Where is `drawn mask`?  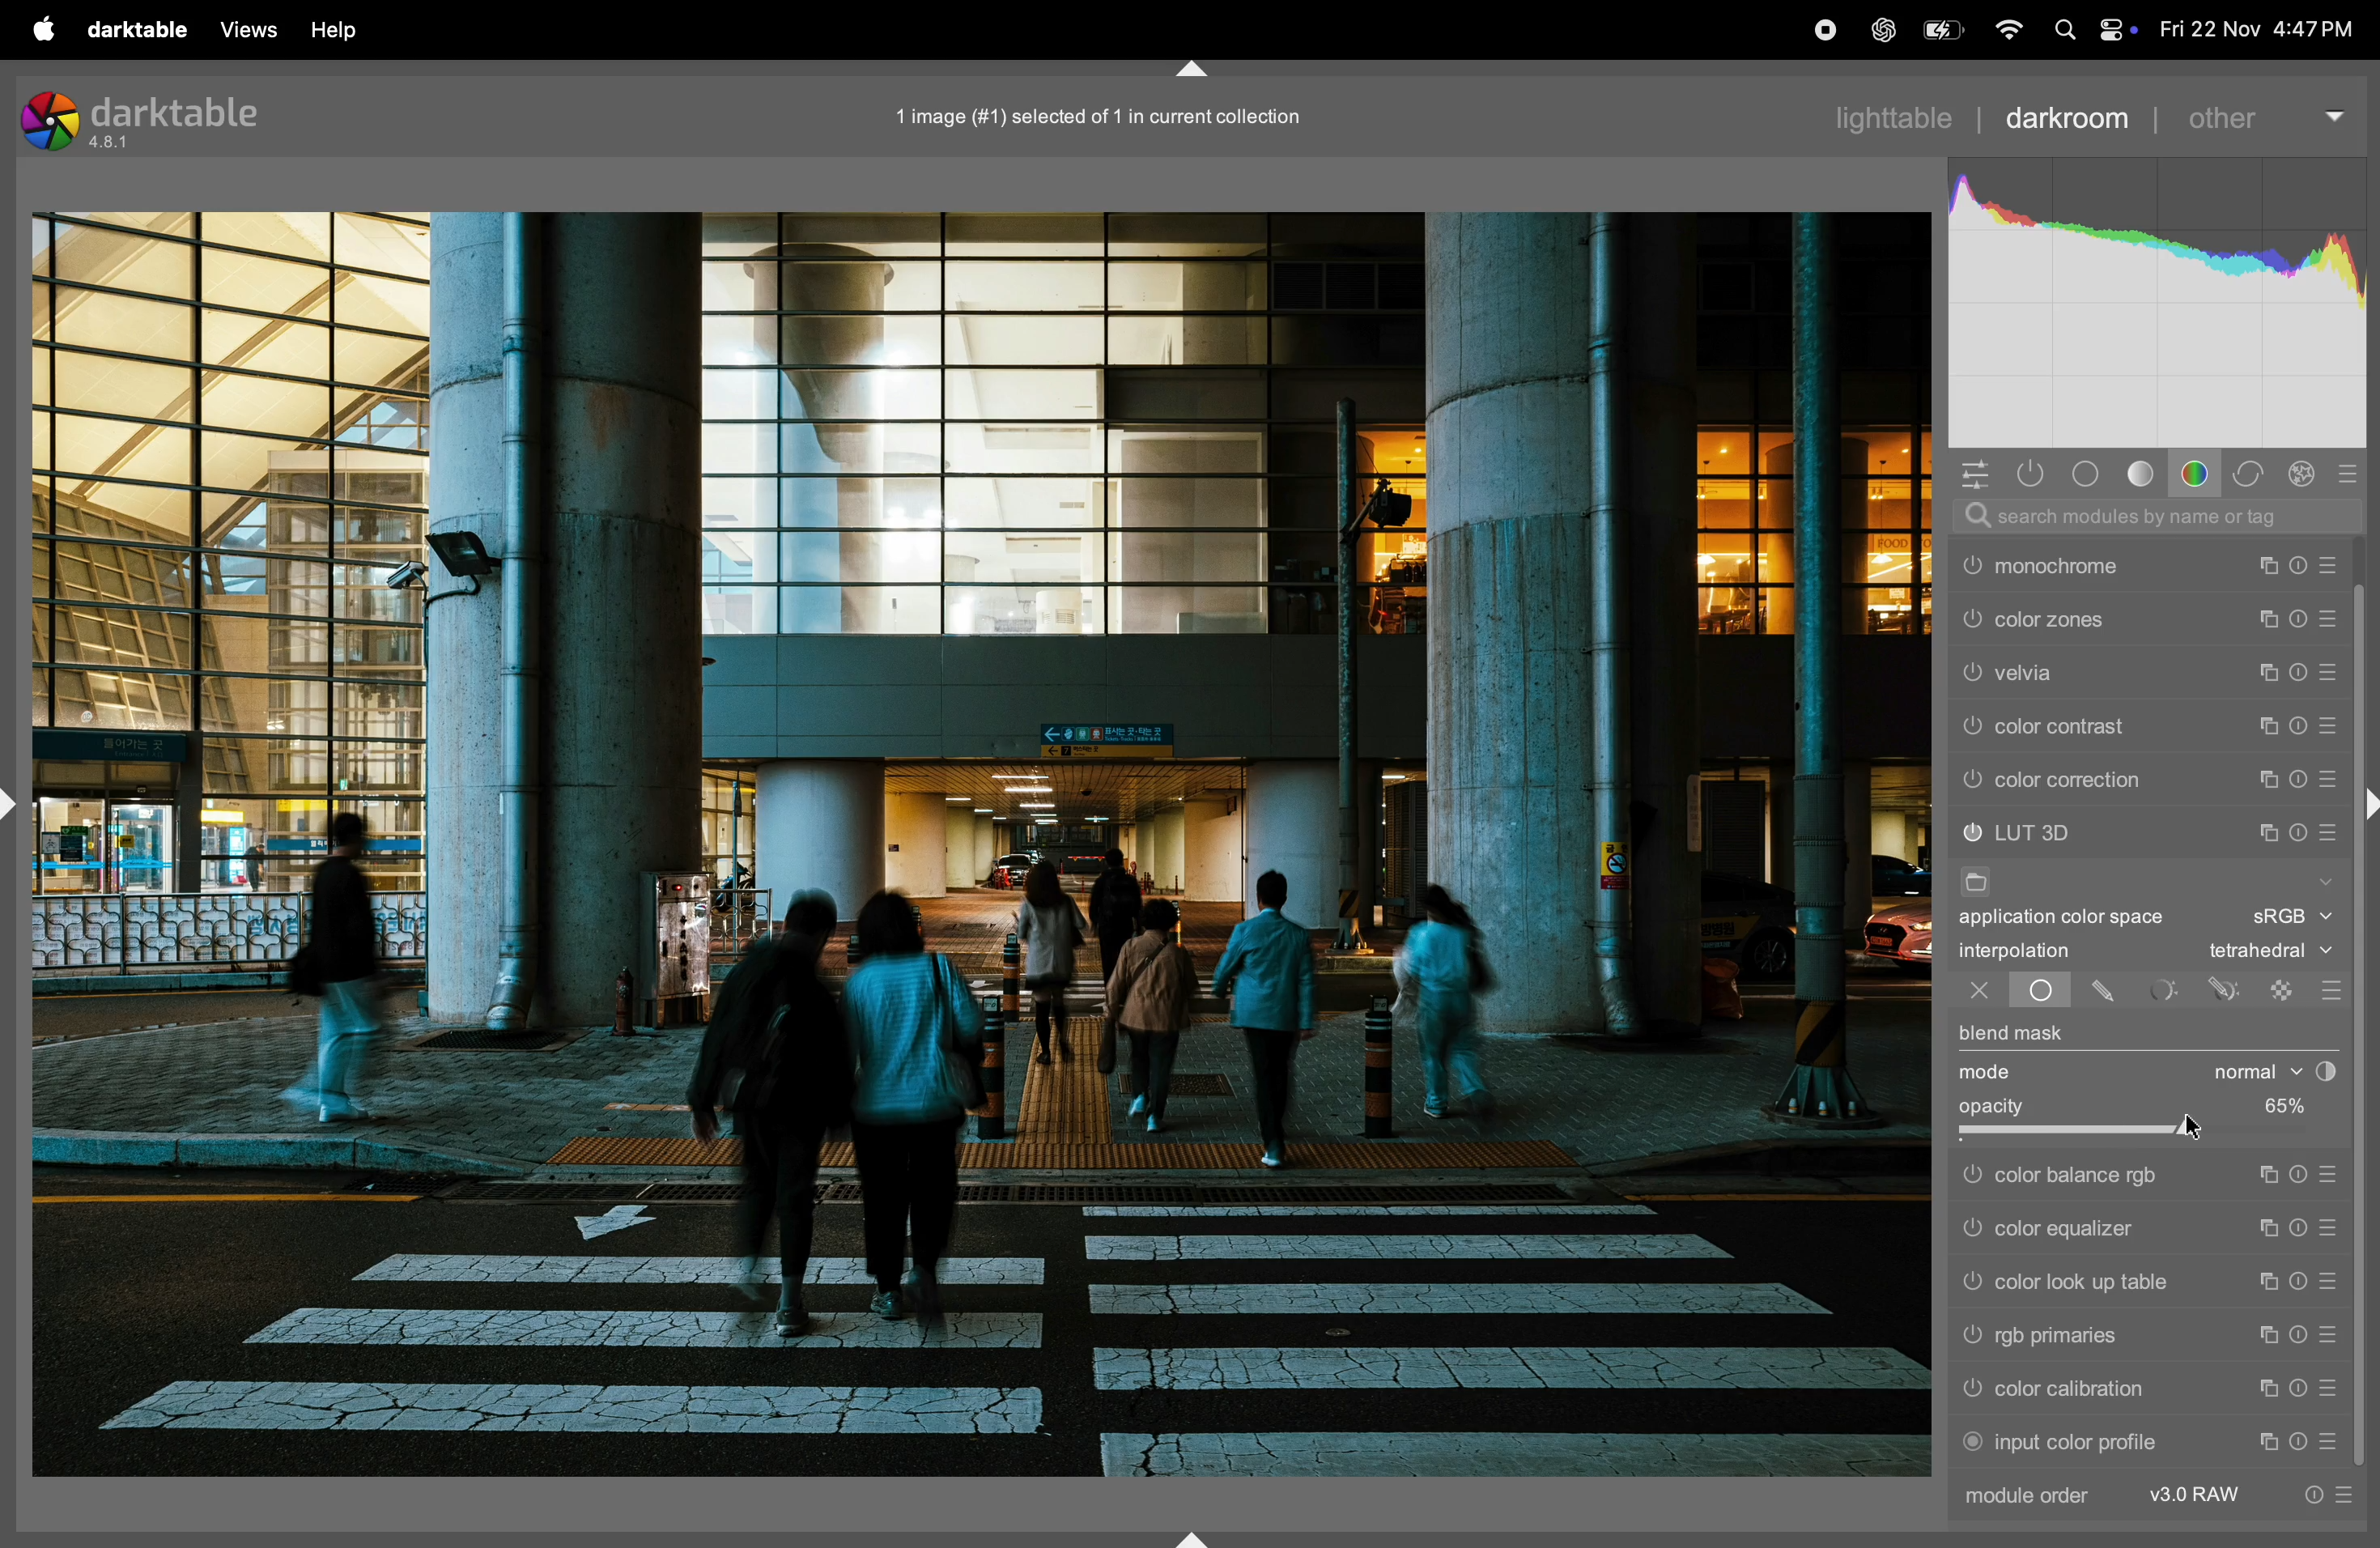
drawn mask is located at coordinates (2107, 994).